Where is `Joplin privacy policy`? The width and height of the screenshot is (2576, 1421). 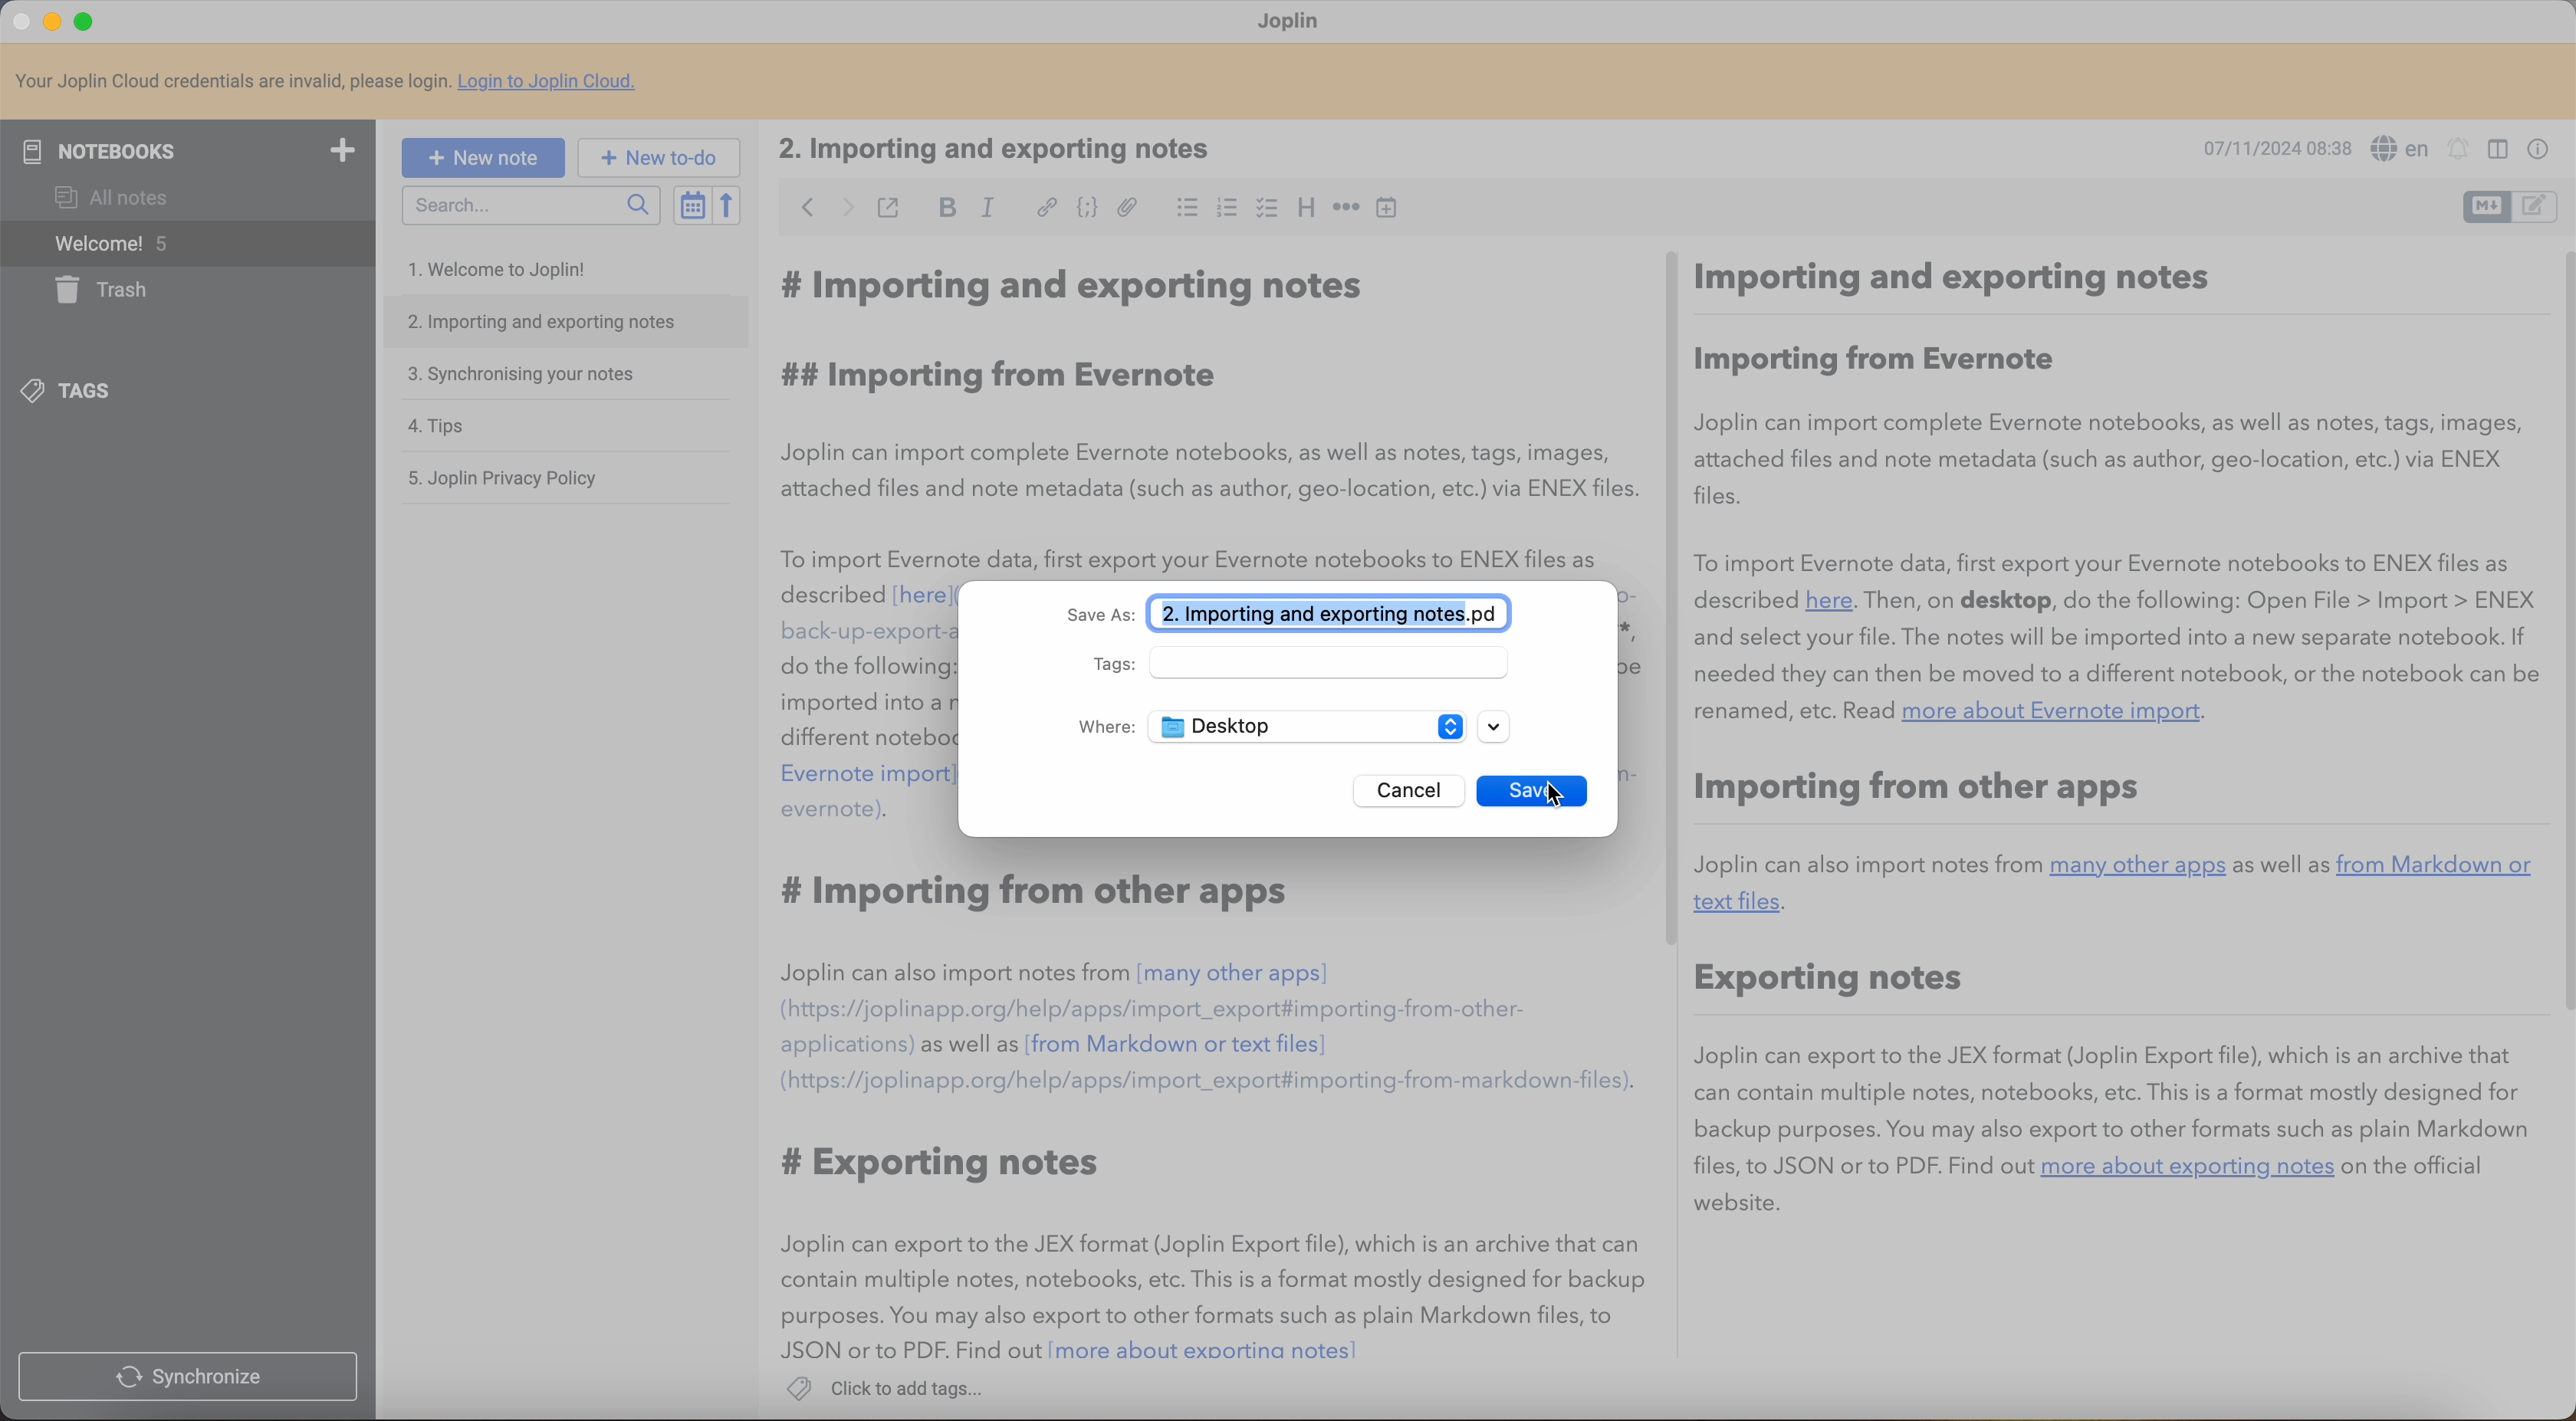
Joplin privacy policy is located at coordinates (507, 479).